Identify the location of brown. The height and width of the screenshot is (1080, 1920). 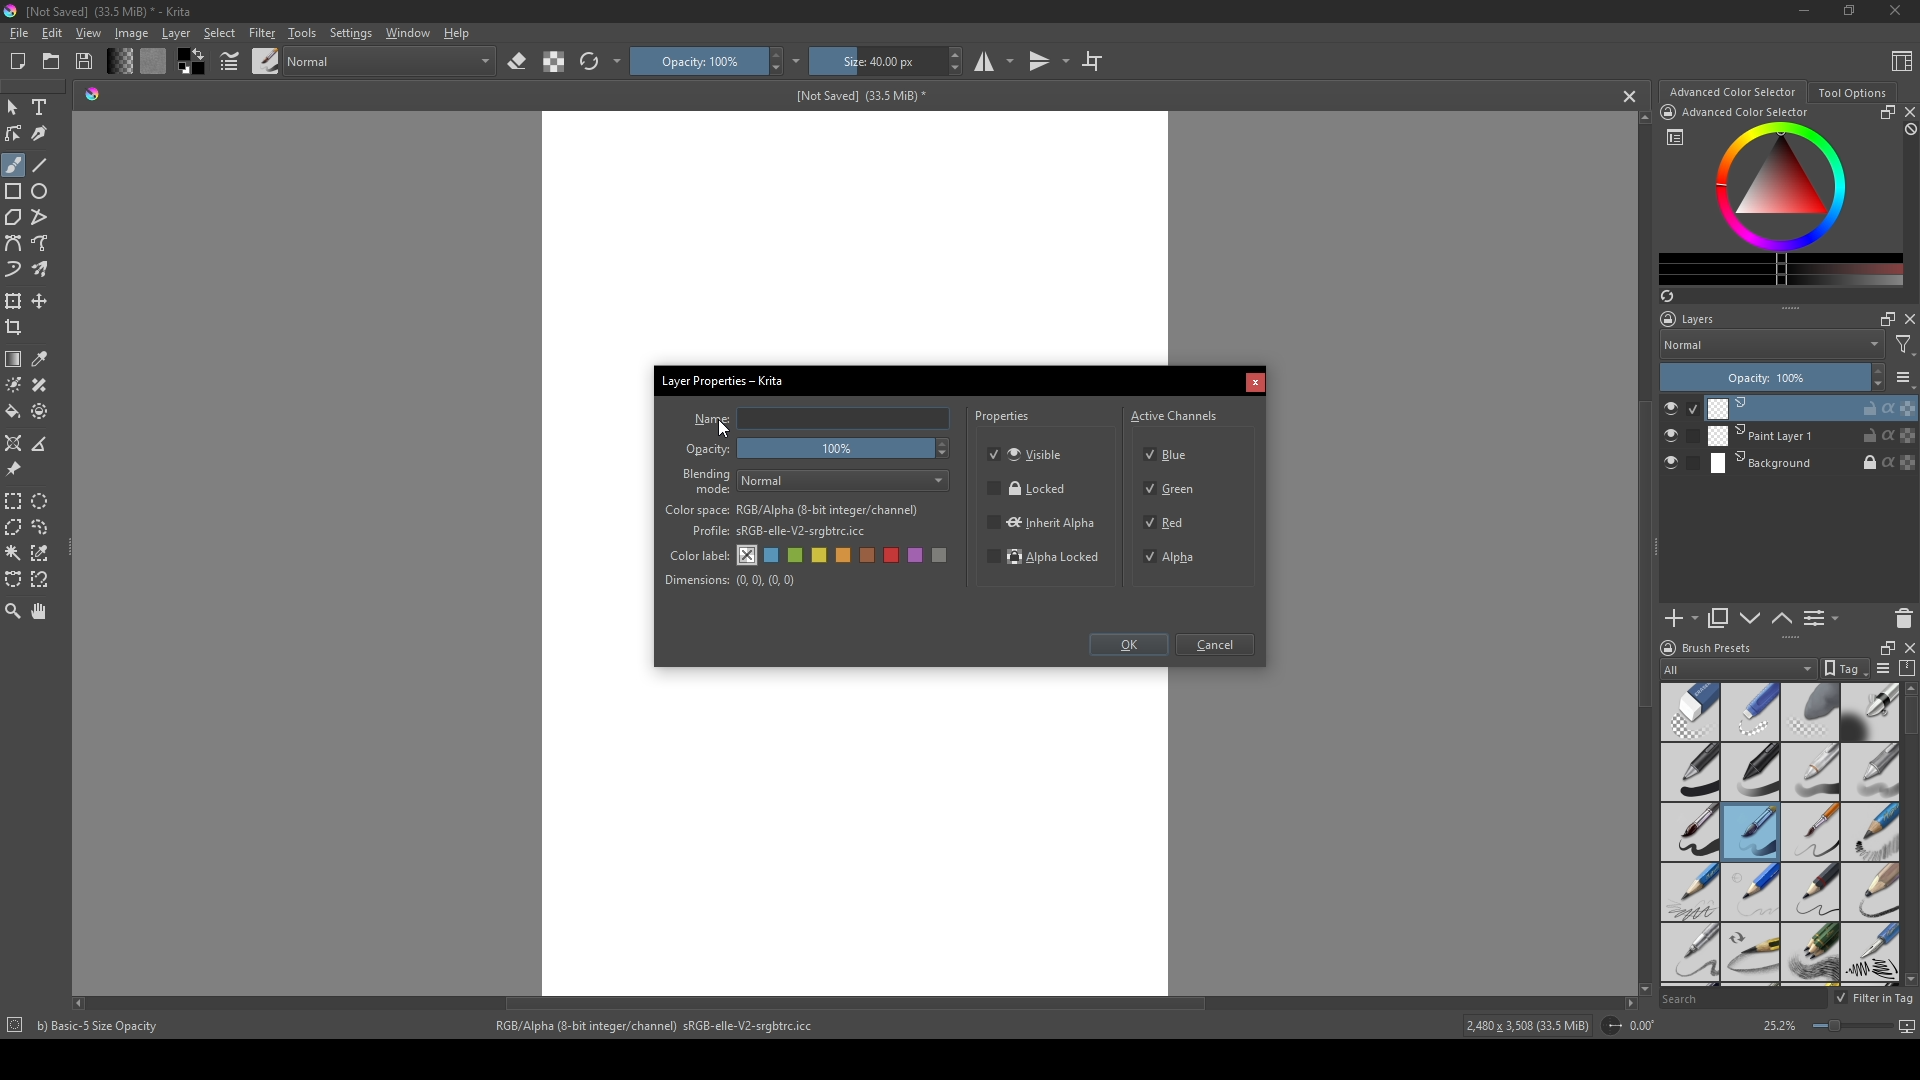
(870, 555).